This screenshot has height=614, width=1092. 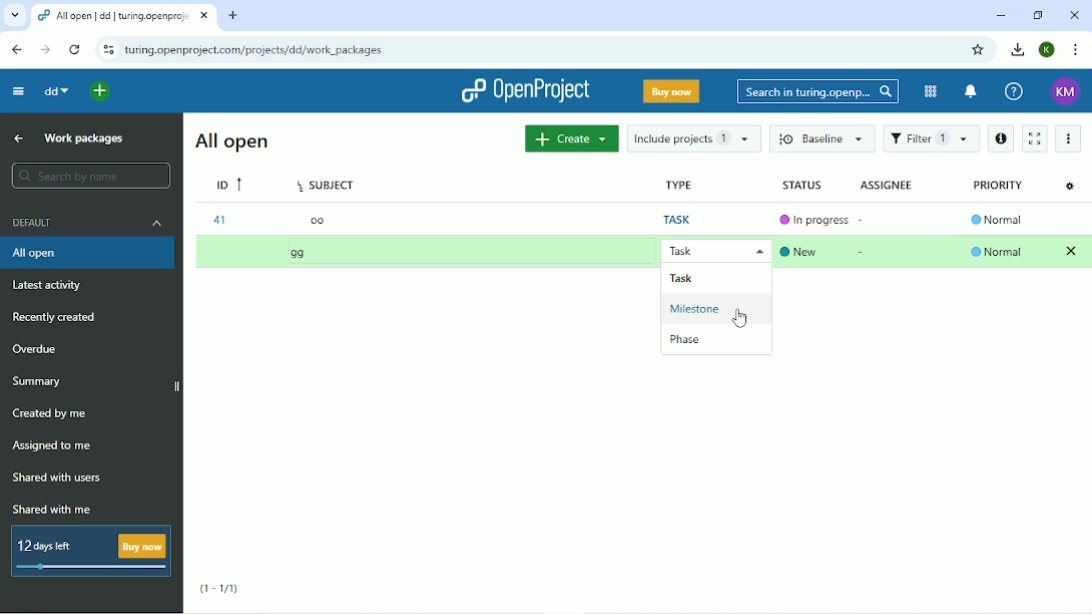 I want to click on Normal, so click(x=998, y=251).